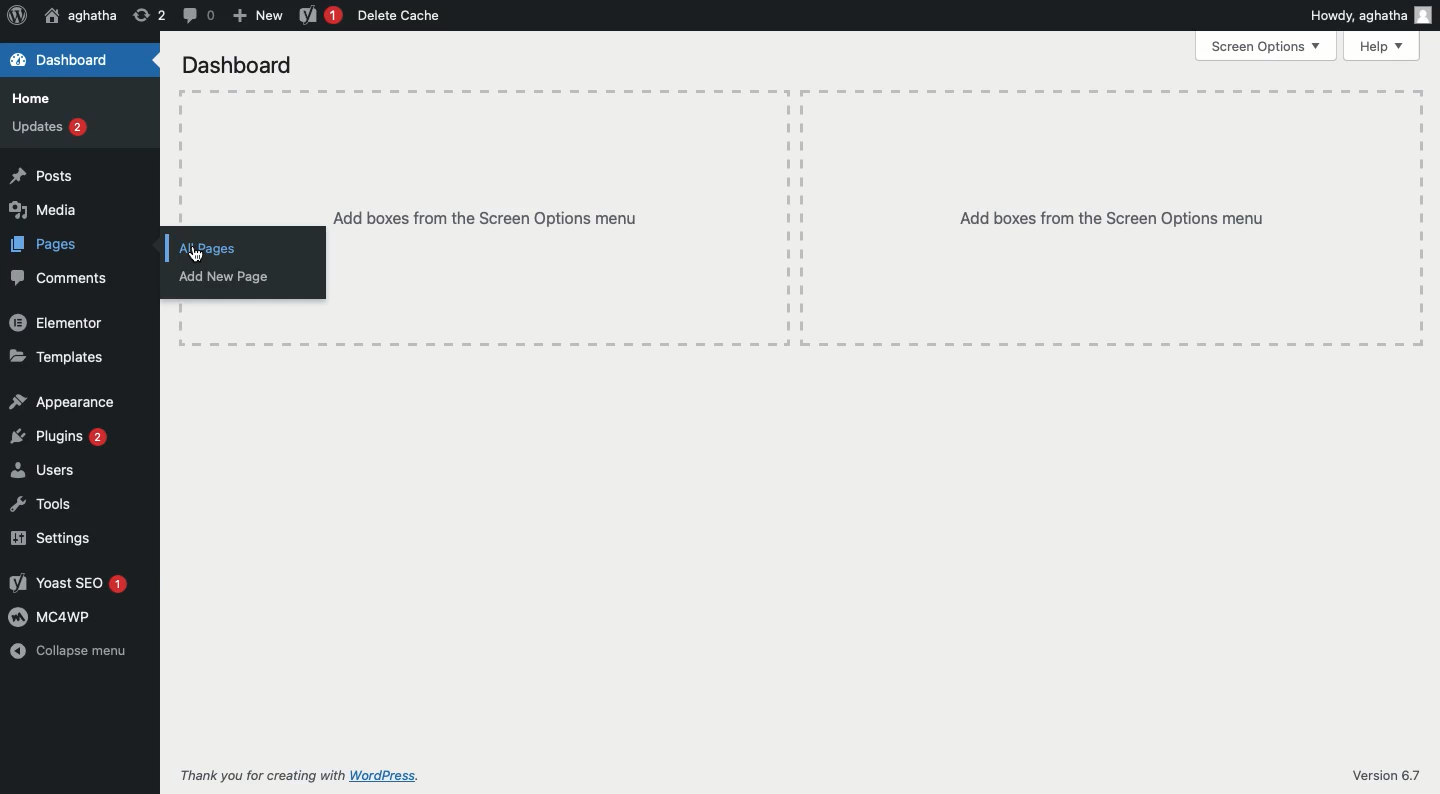 The height and width of the screenshot is (794, 1440). I want to click on All pages, so click(242, 248).